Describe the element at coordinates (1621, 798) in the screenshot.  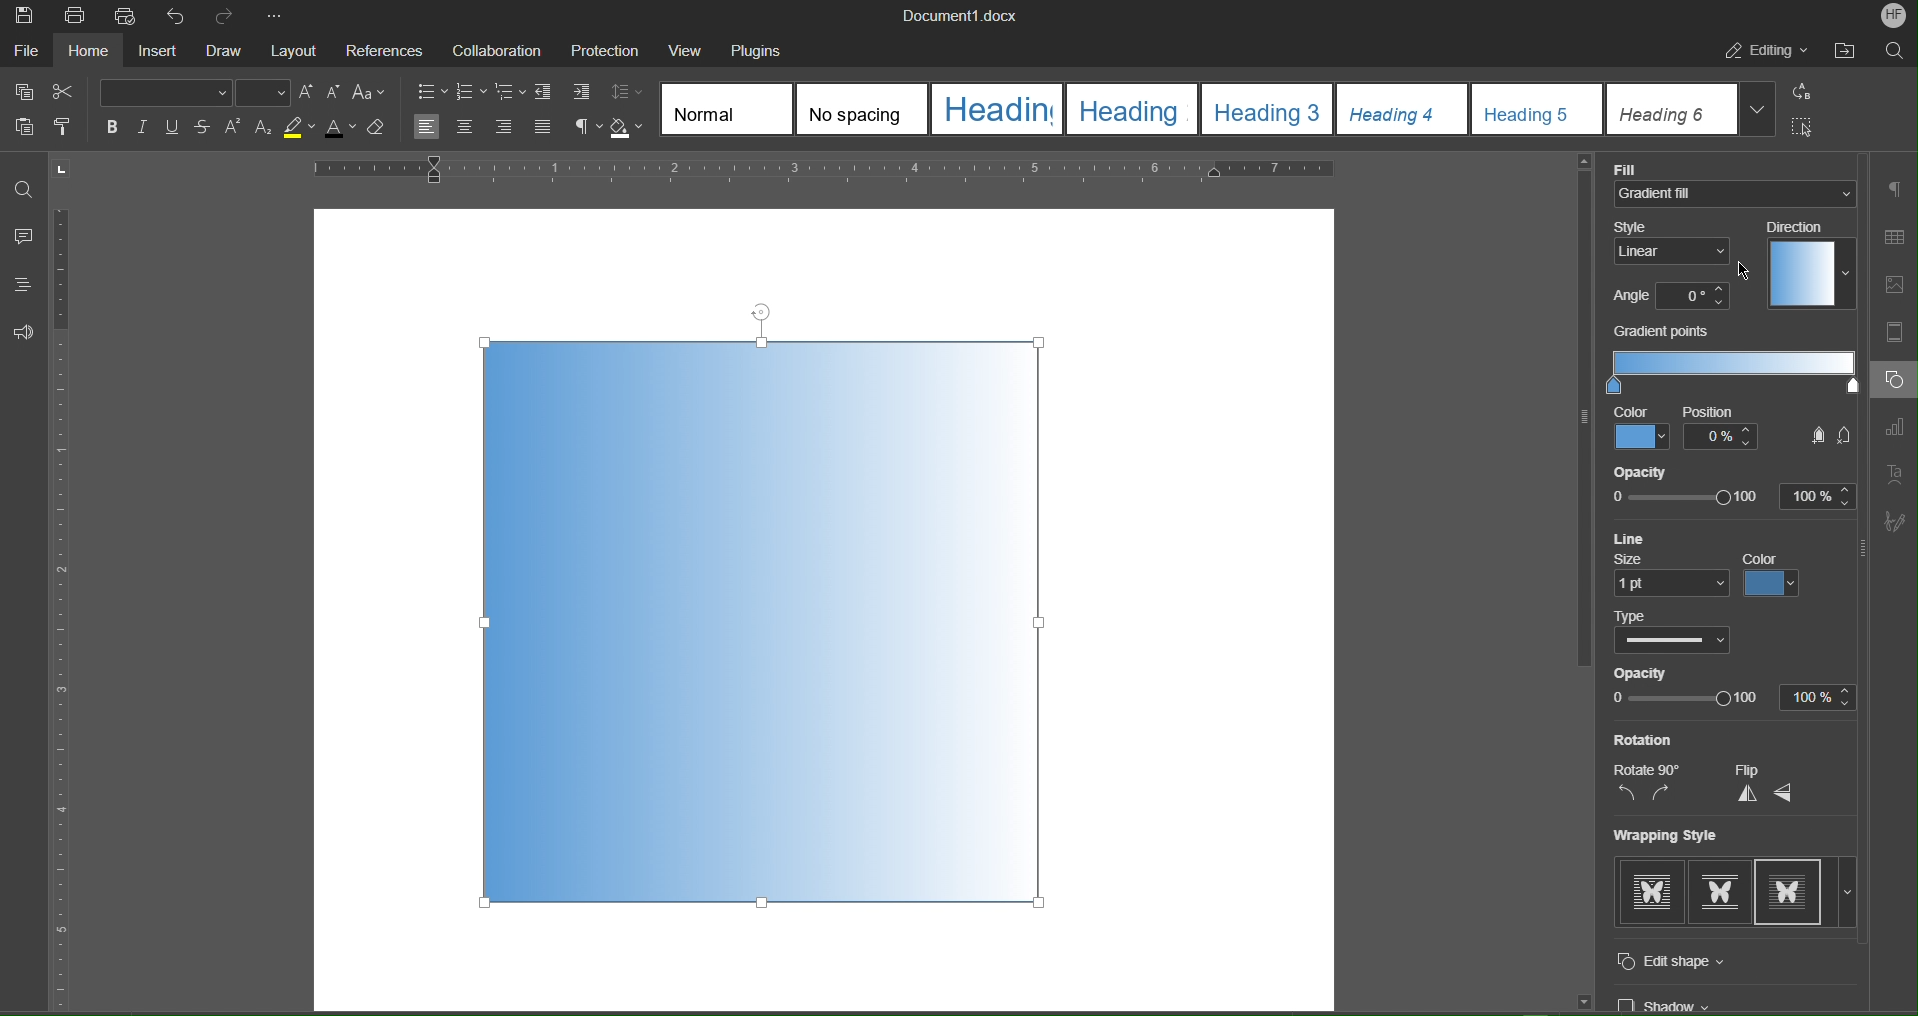
I see `90° left` at that location.